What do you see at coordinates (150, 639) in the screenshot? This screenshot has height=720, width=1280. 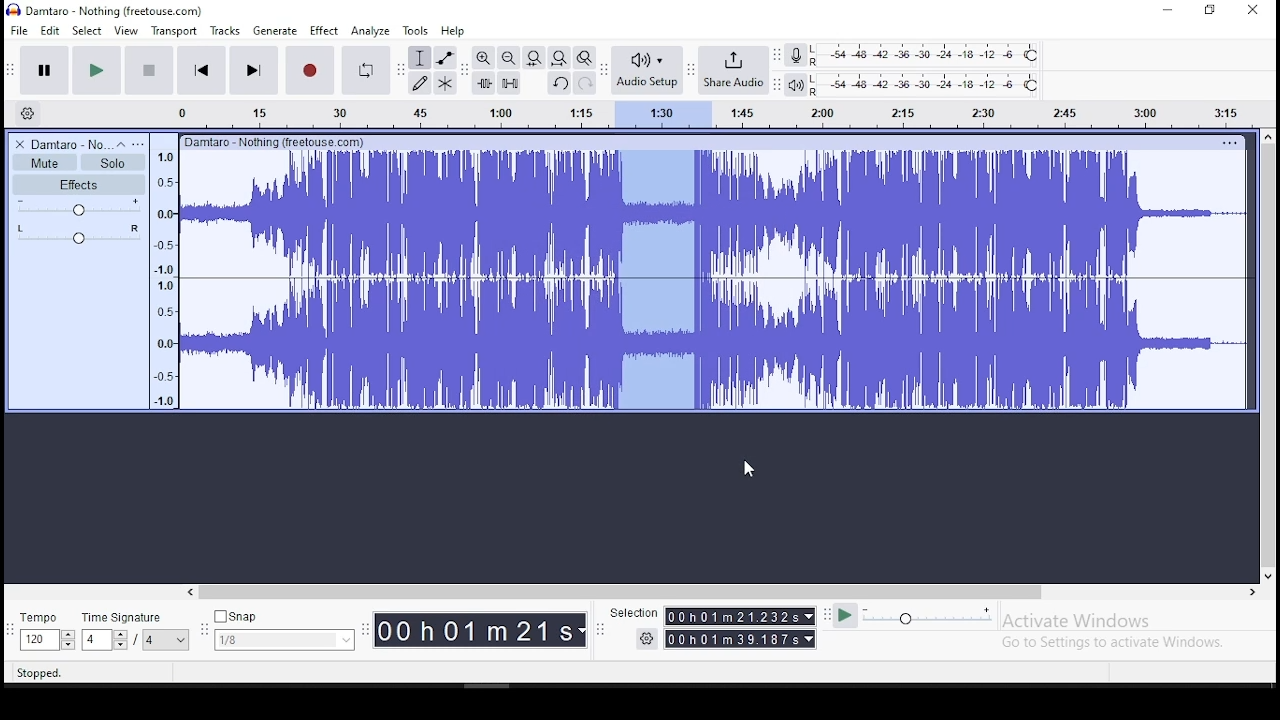 I see `/4` at bounding box center [150, 639].